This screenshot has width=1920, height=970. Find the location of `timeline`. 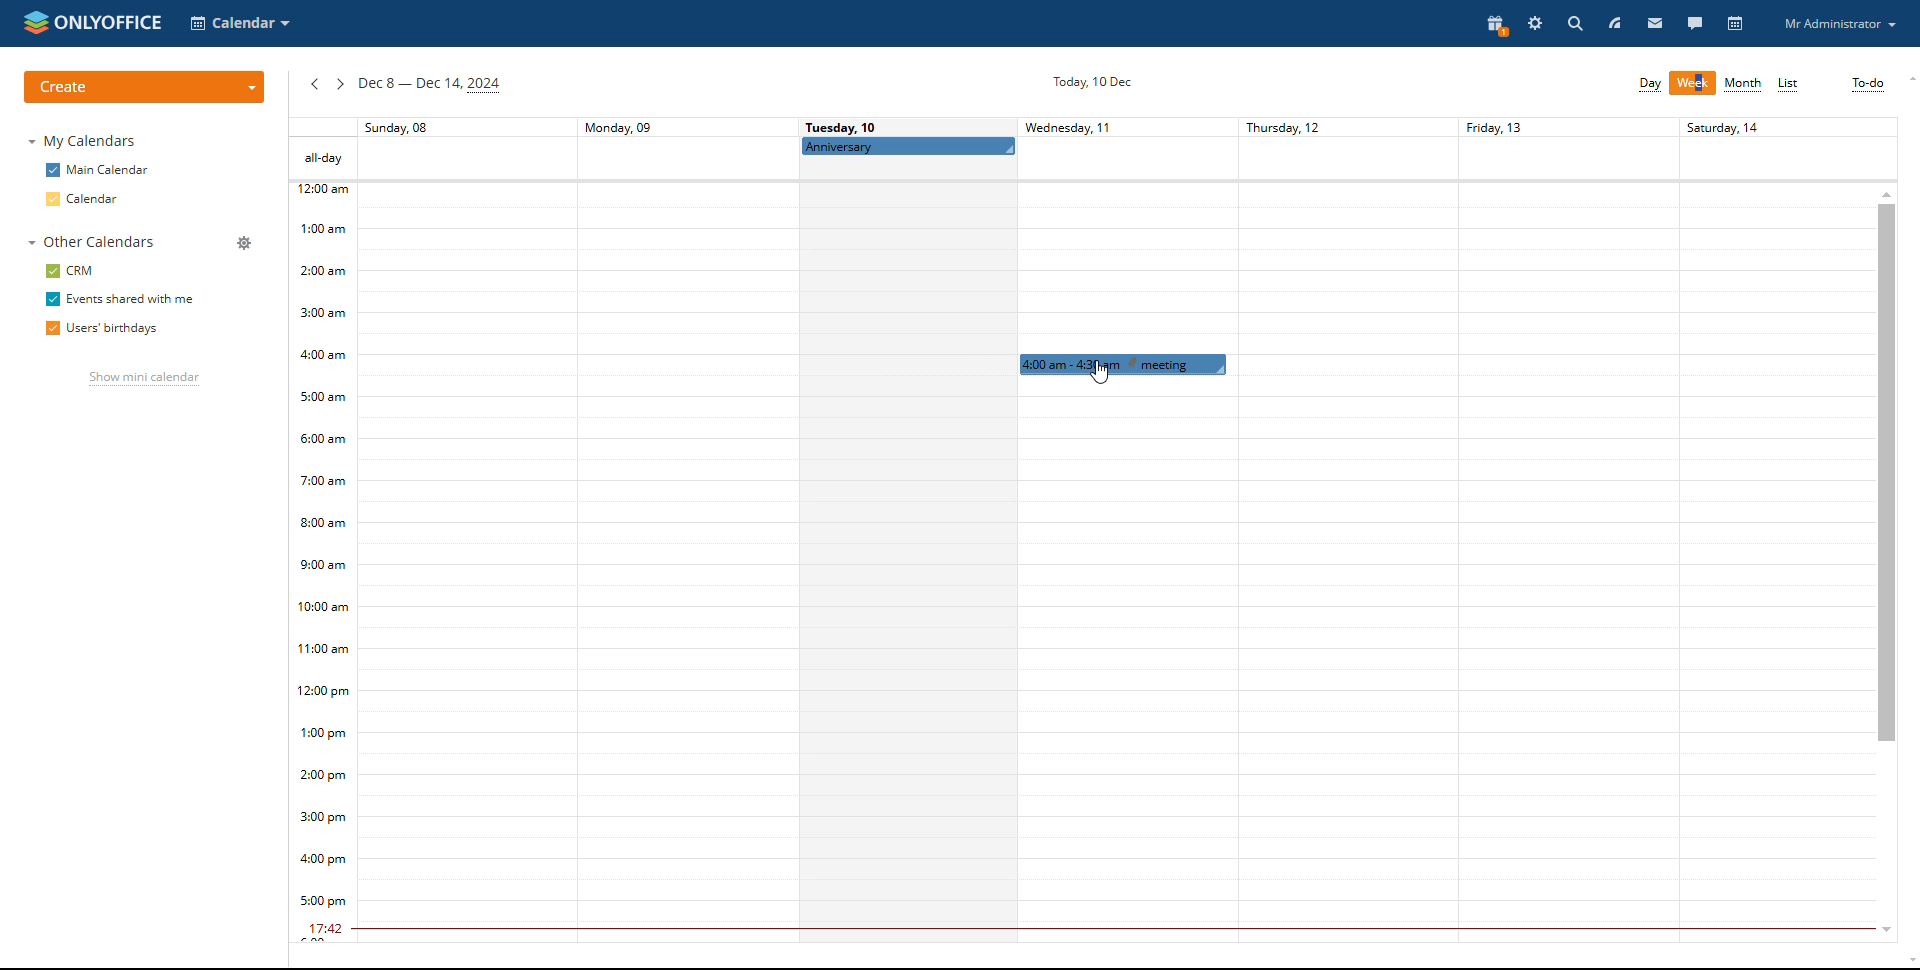

timeline is located at coordinates (322, 563).